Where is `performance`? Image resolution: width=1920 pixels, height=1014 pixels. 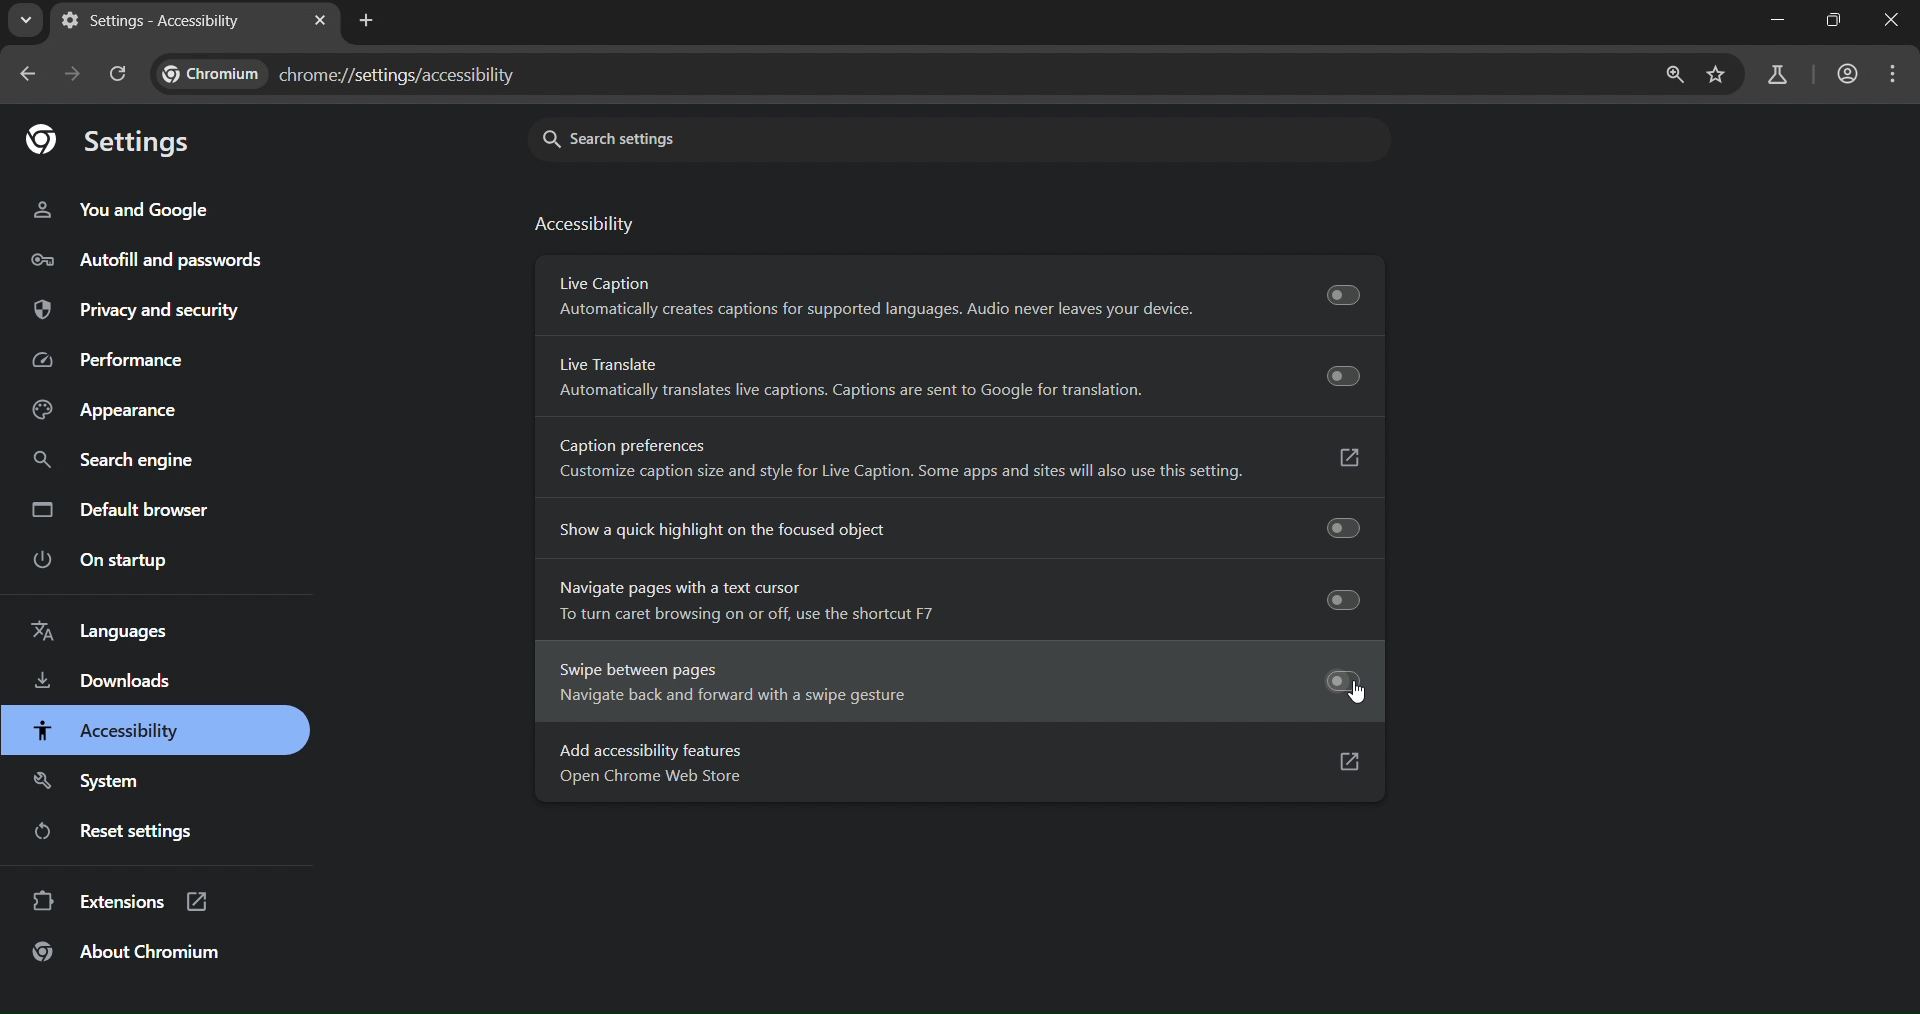 performance is located at coordinates (111, 359).